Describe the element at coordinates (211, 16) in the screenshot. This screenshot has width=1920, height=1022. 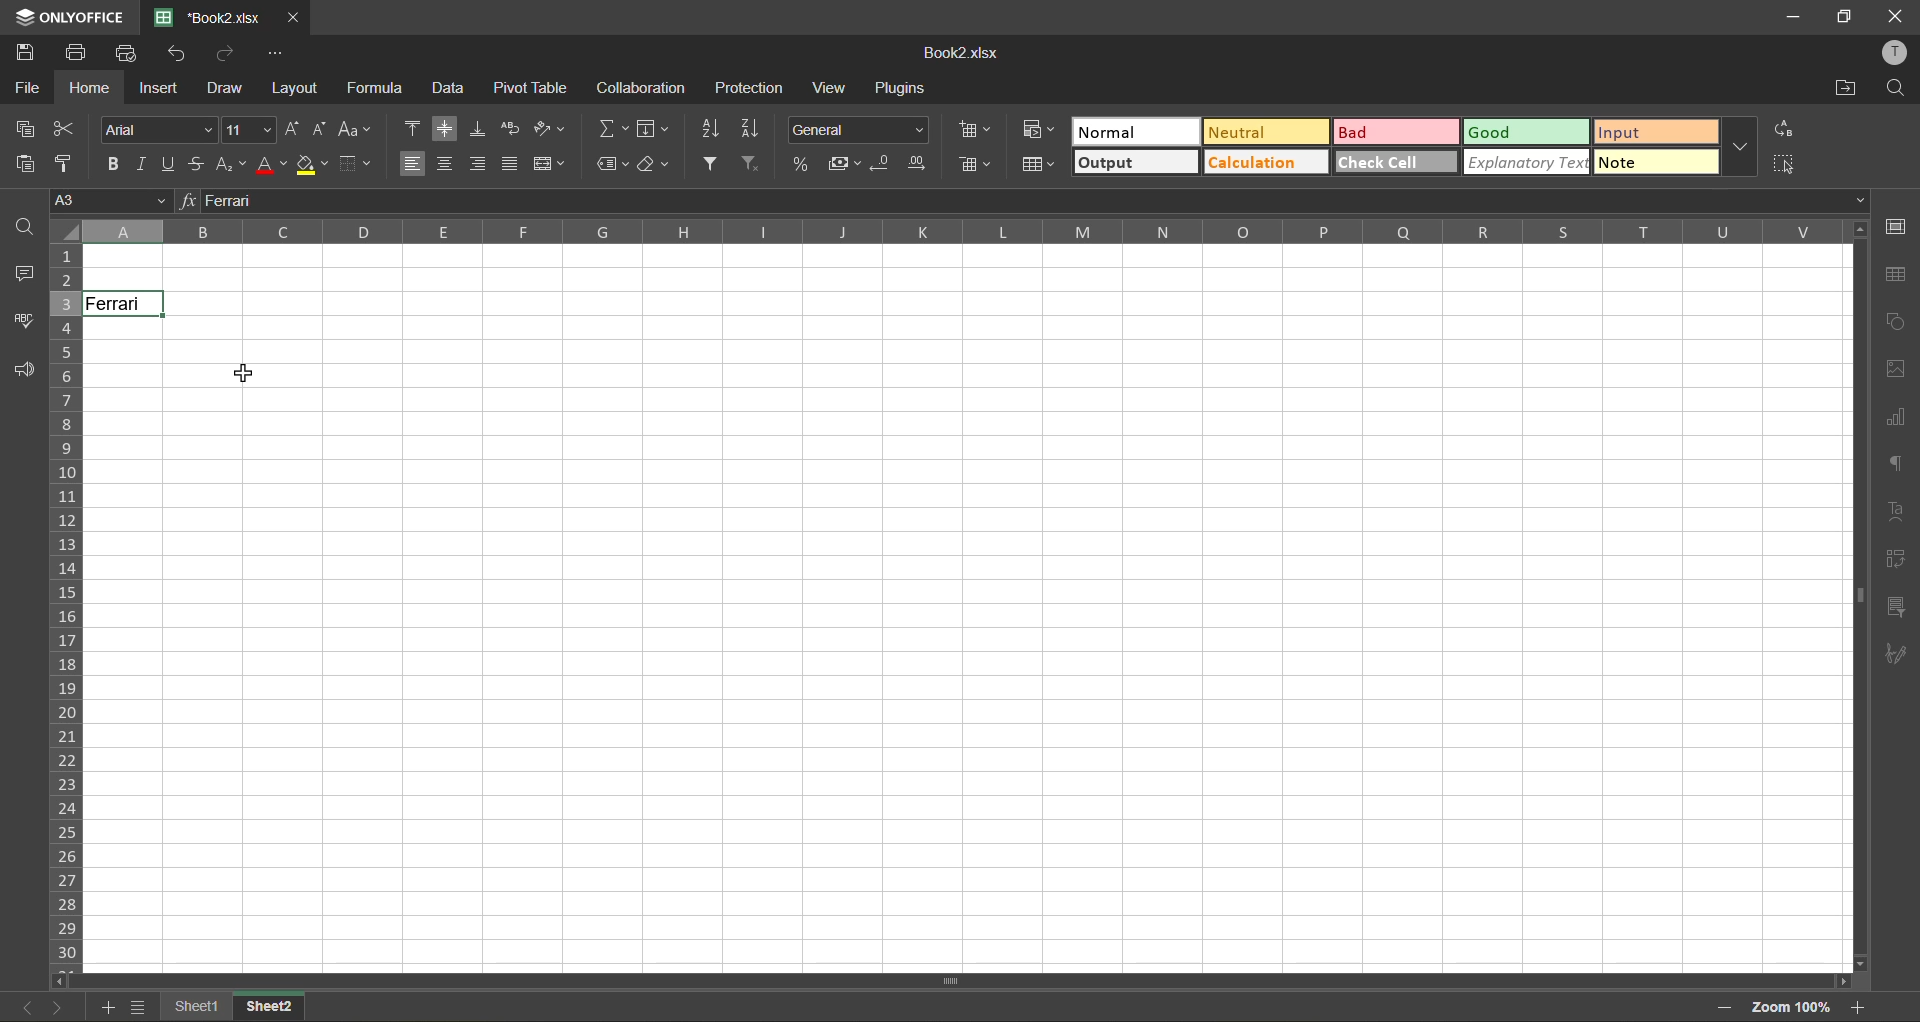
I see `*Book2.xlsx` at that location.